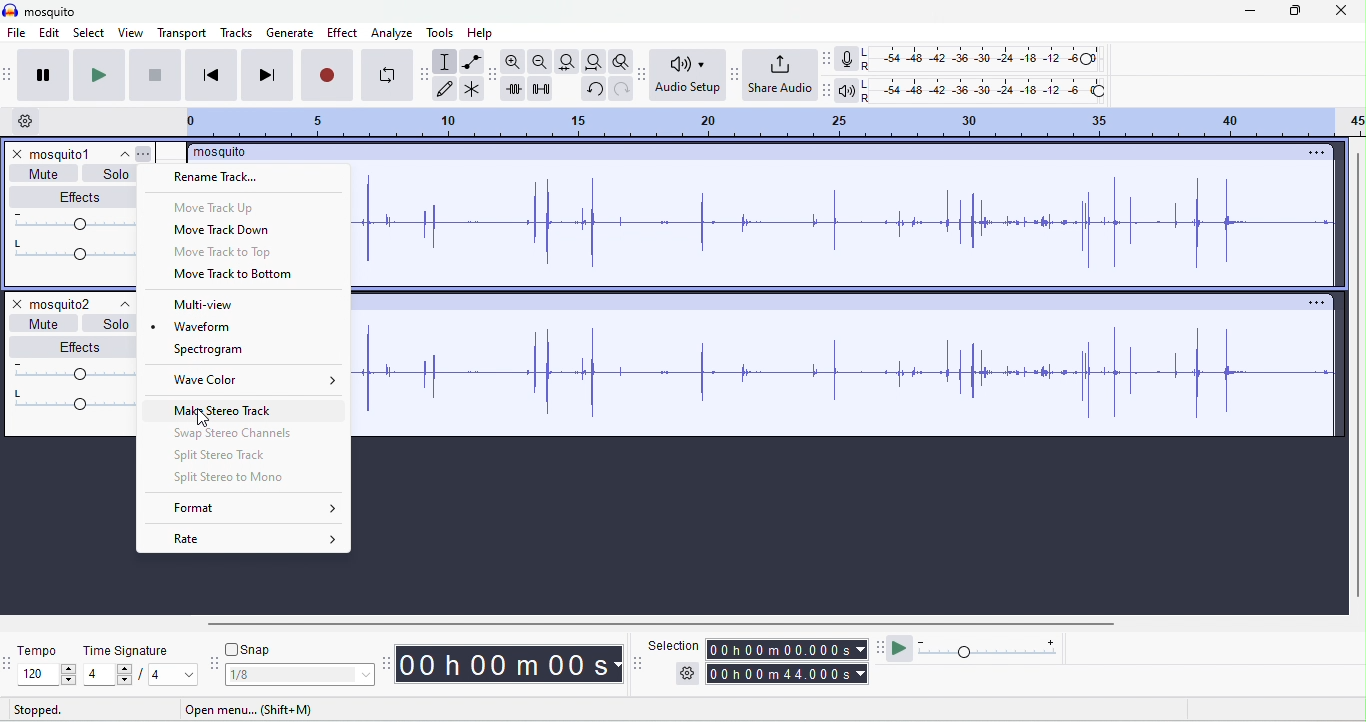 The height and width of the screenshot is (722, 1366). I want to click on close, so click(1340, 10).